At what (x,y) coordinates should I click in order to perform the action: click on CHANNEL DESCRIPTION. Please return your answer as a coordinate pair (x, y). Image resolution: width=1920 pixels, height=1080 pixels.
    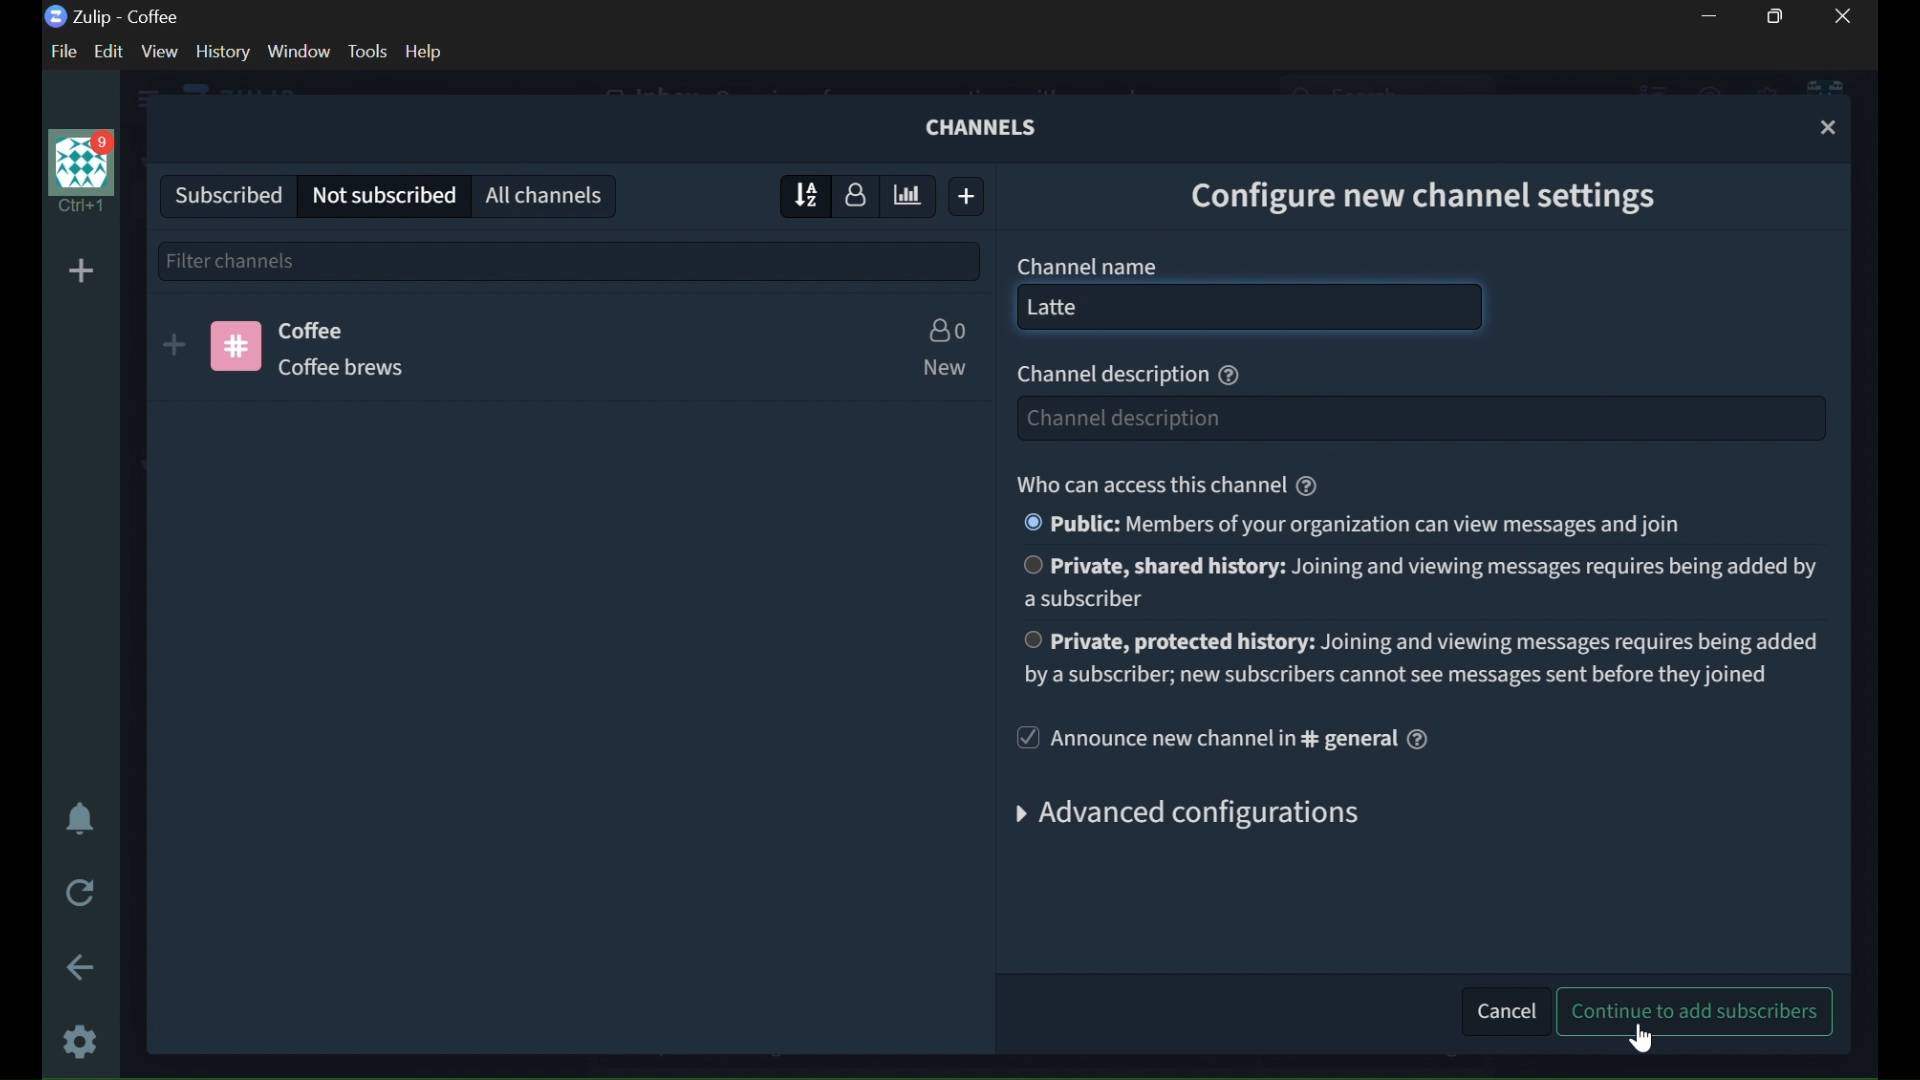
    Looking at the image, I should click on (362, 367).